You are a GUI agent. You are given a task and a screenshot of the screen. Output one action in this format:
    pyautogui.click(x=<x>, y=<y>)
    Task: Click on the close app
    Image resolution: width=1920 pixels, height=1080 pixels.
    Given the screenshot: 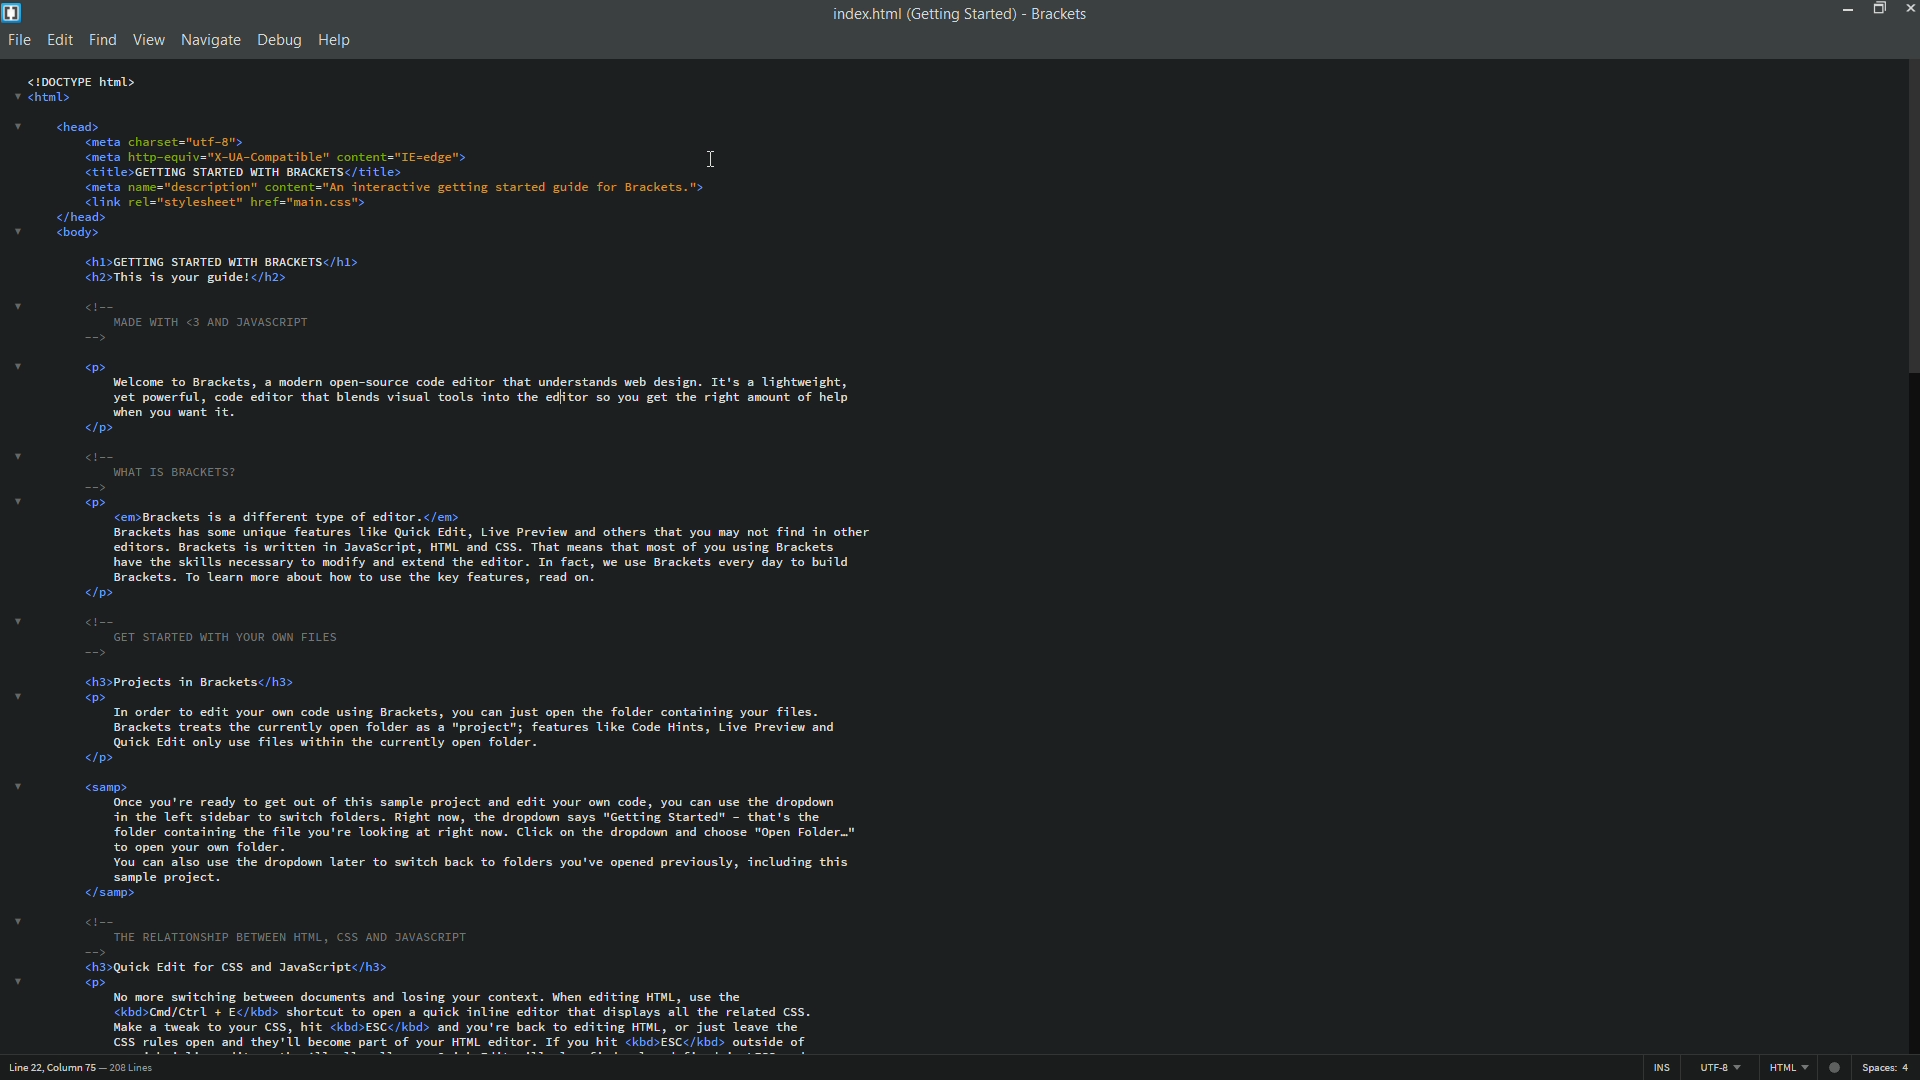 What is the action you would take?
    pyautogui.click(x=1908, y=8)
    